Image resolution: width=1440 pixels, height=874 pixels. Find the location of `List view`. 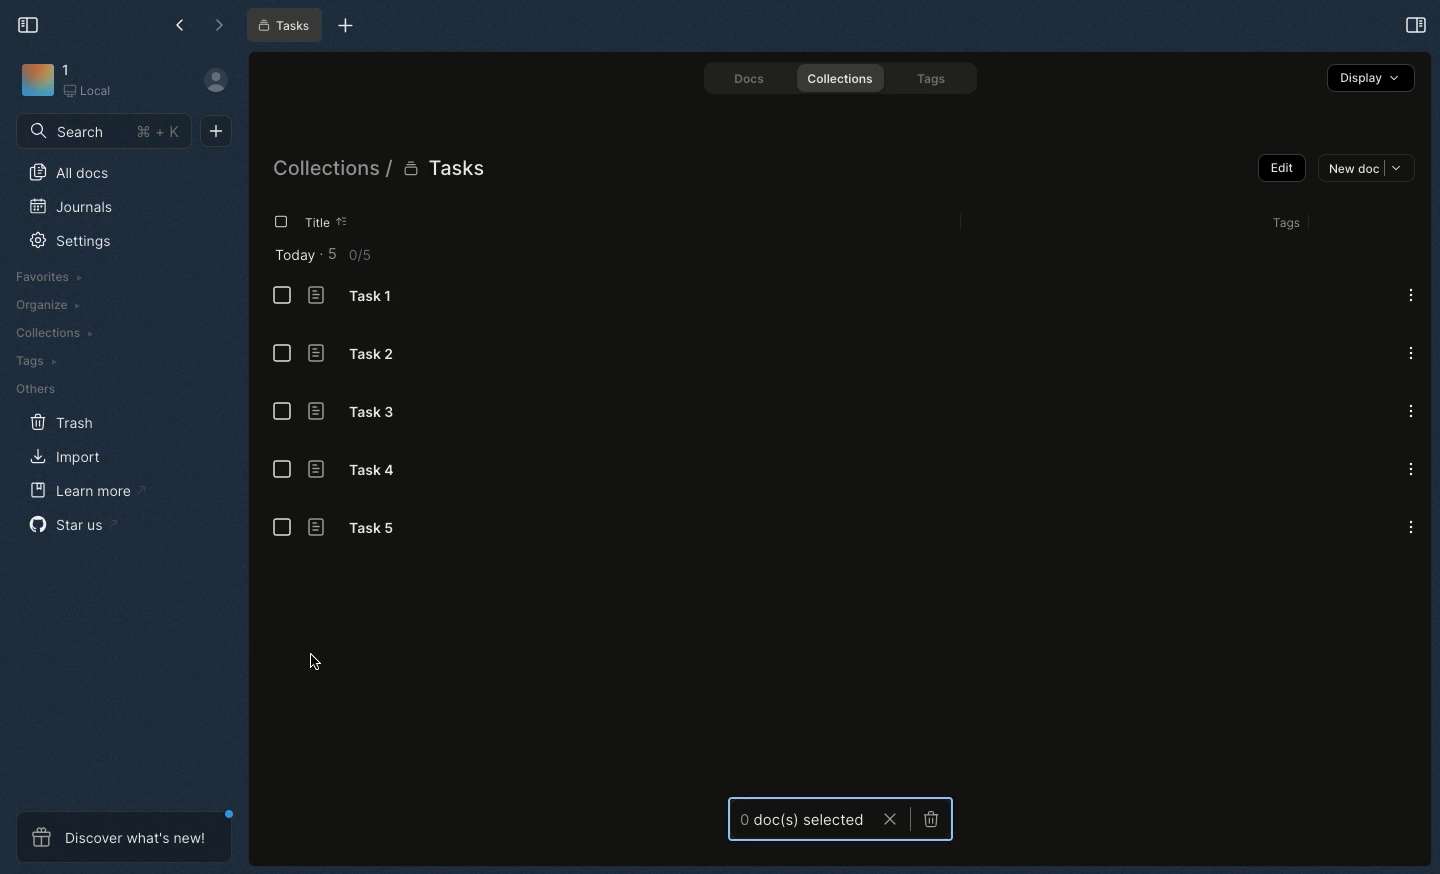

List view is located at coordinates (284, 296).